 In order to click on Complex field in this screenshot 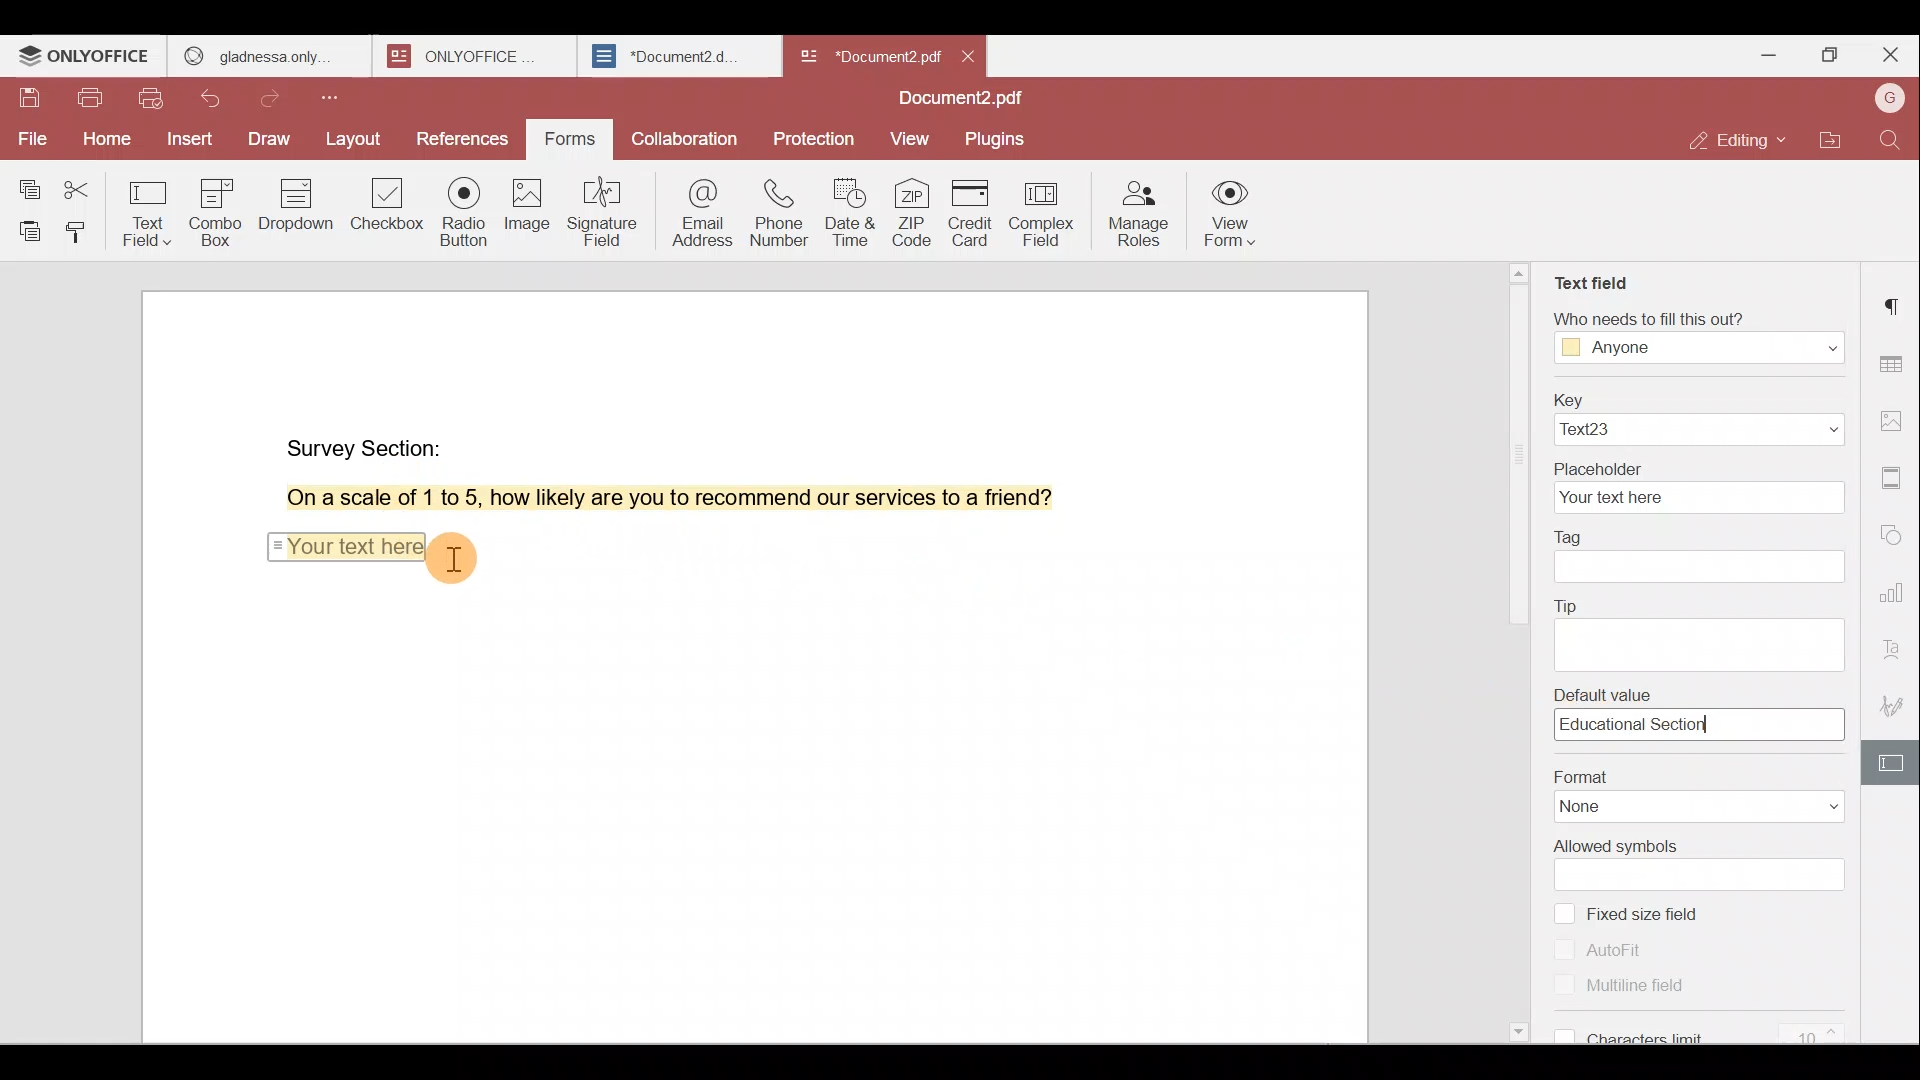, I will do `click(1047, 215)`.